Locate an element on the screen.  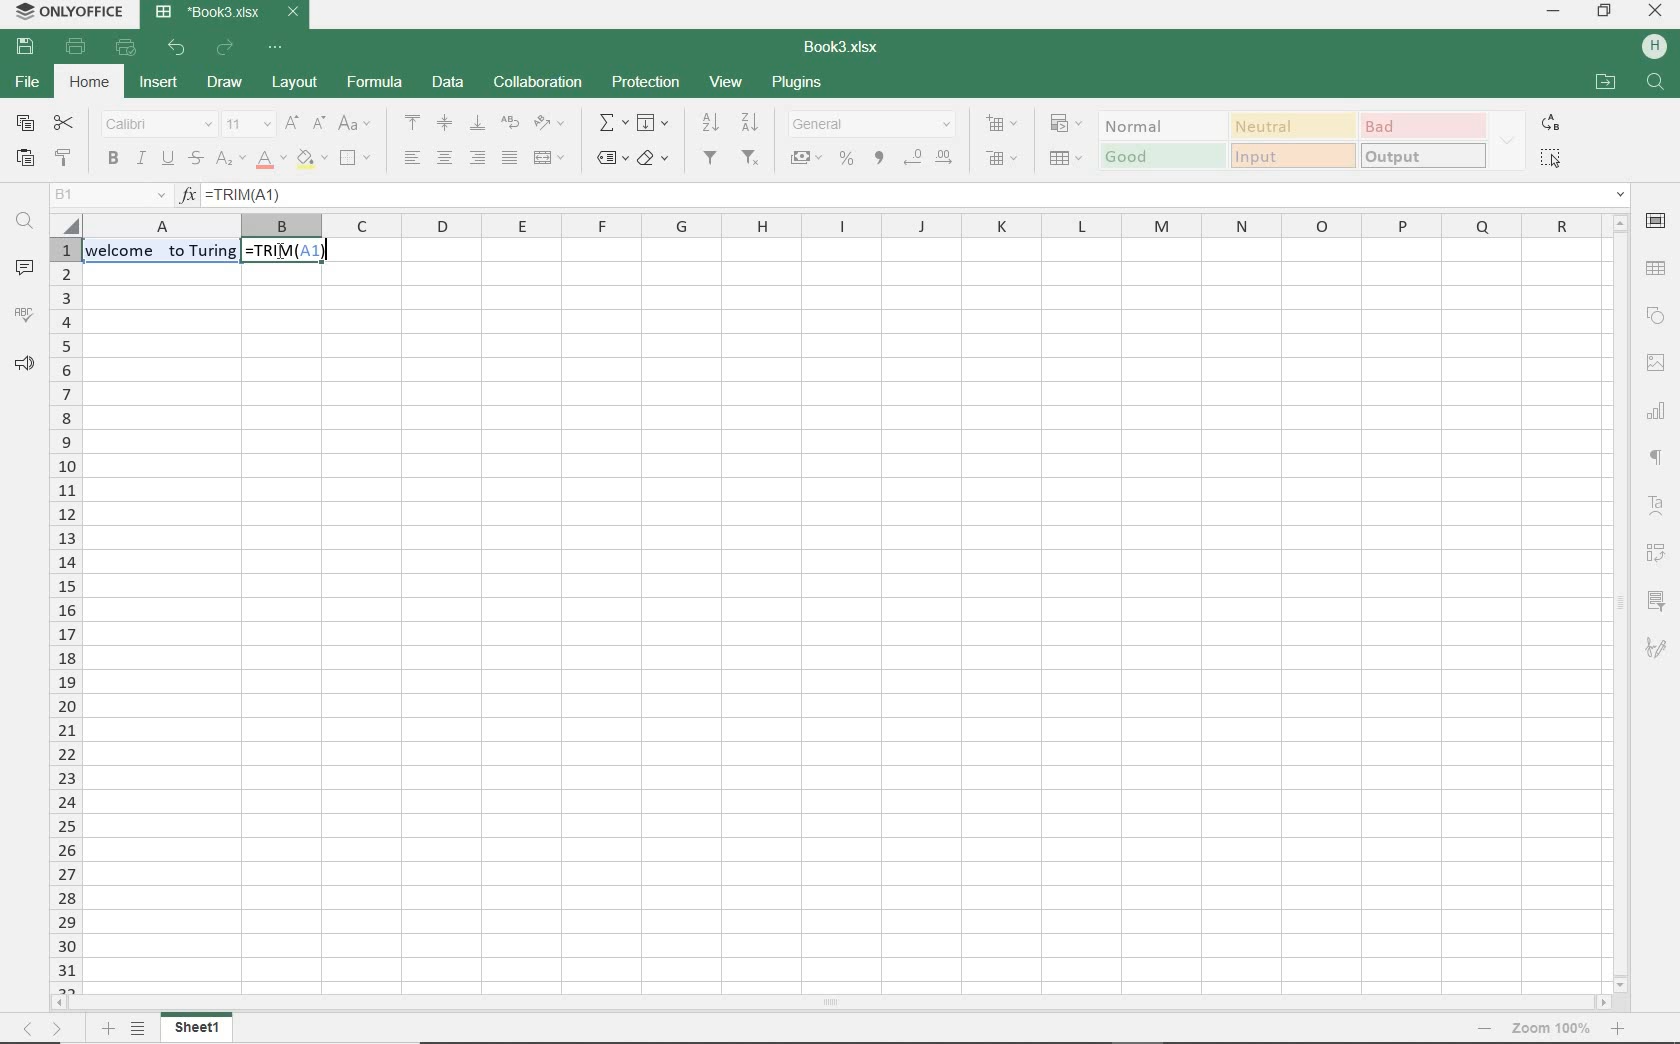
customize quick access toolbar is located at coordinates (277, 48).